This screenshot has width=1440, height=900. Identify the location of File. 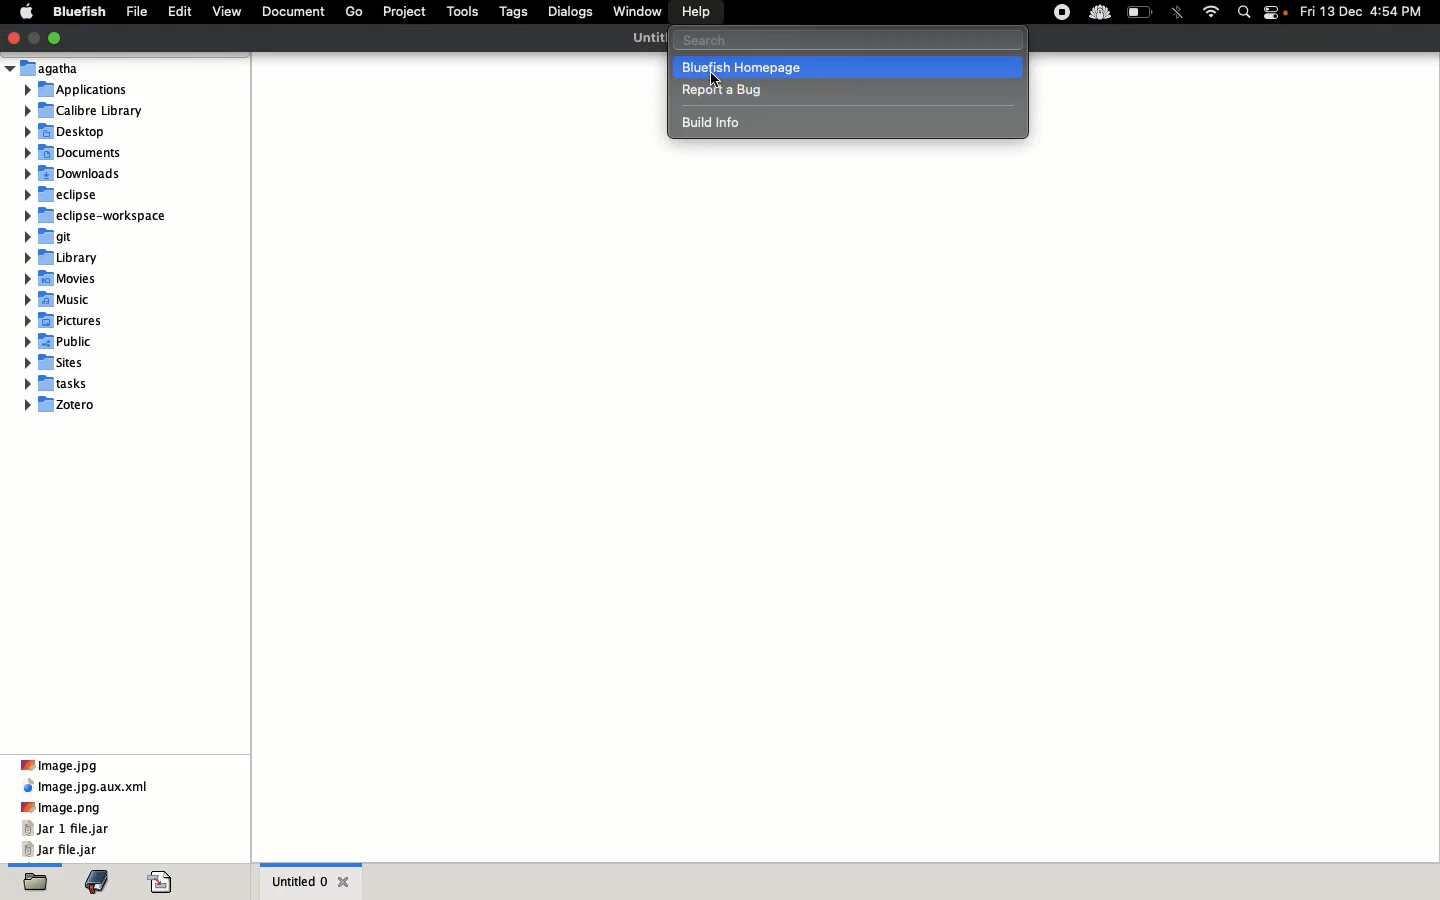
(136, 10).